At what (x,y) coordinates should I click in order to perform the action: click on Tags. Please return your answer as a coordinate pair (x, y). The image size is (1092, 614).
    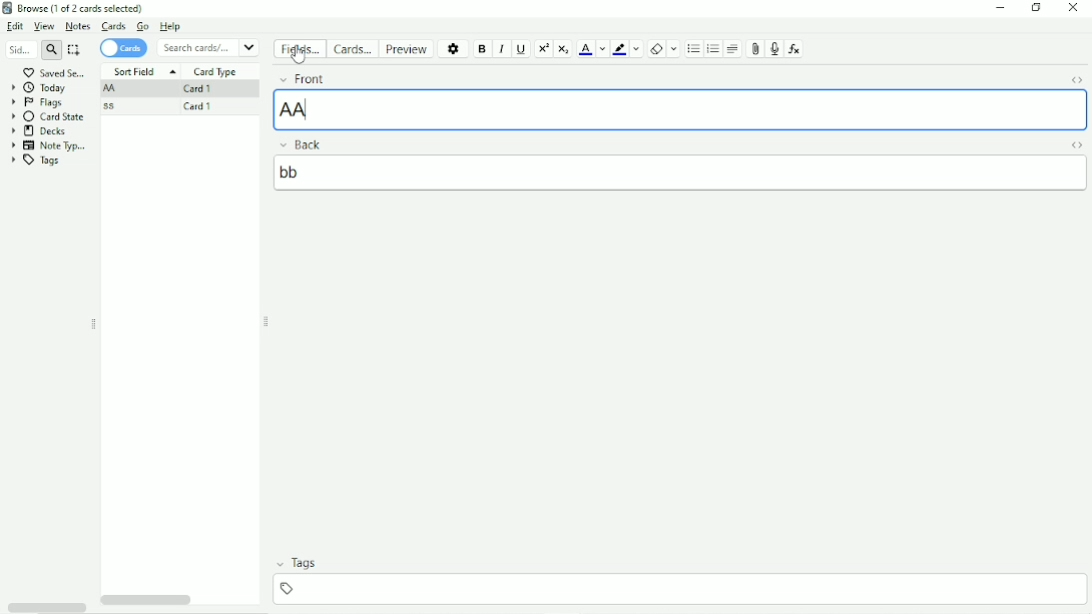
    Looking at the image, I should click on (305, 563).